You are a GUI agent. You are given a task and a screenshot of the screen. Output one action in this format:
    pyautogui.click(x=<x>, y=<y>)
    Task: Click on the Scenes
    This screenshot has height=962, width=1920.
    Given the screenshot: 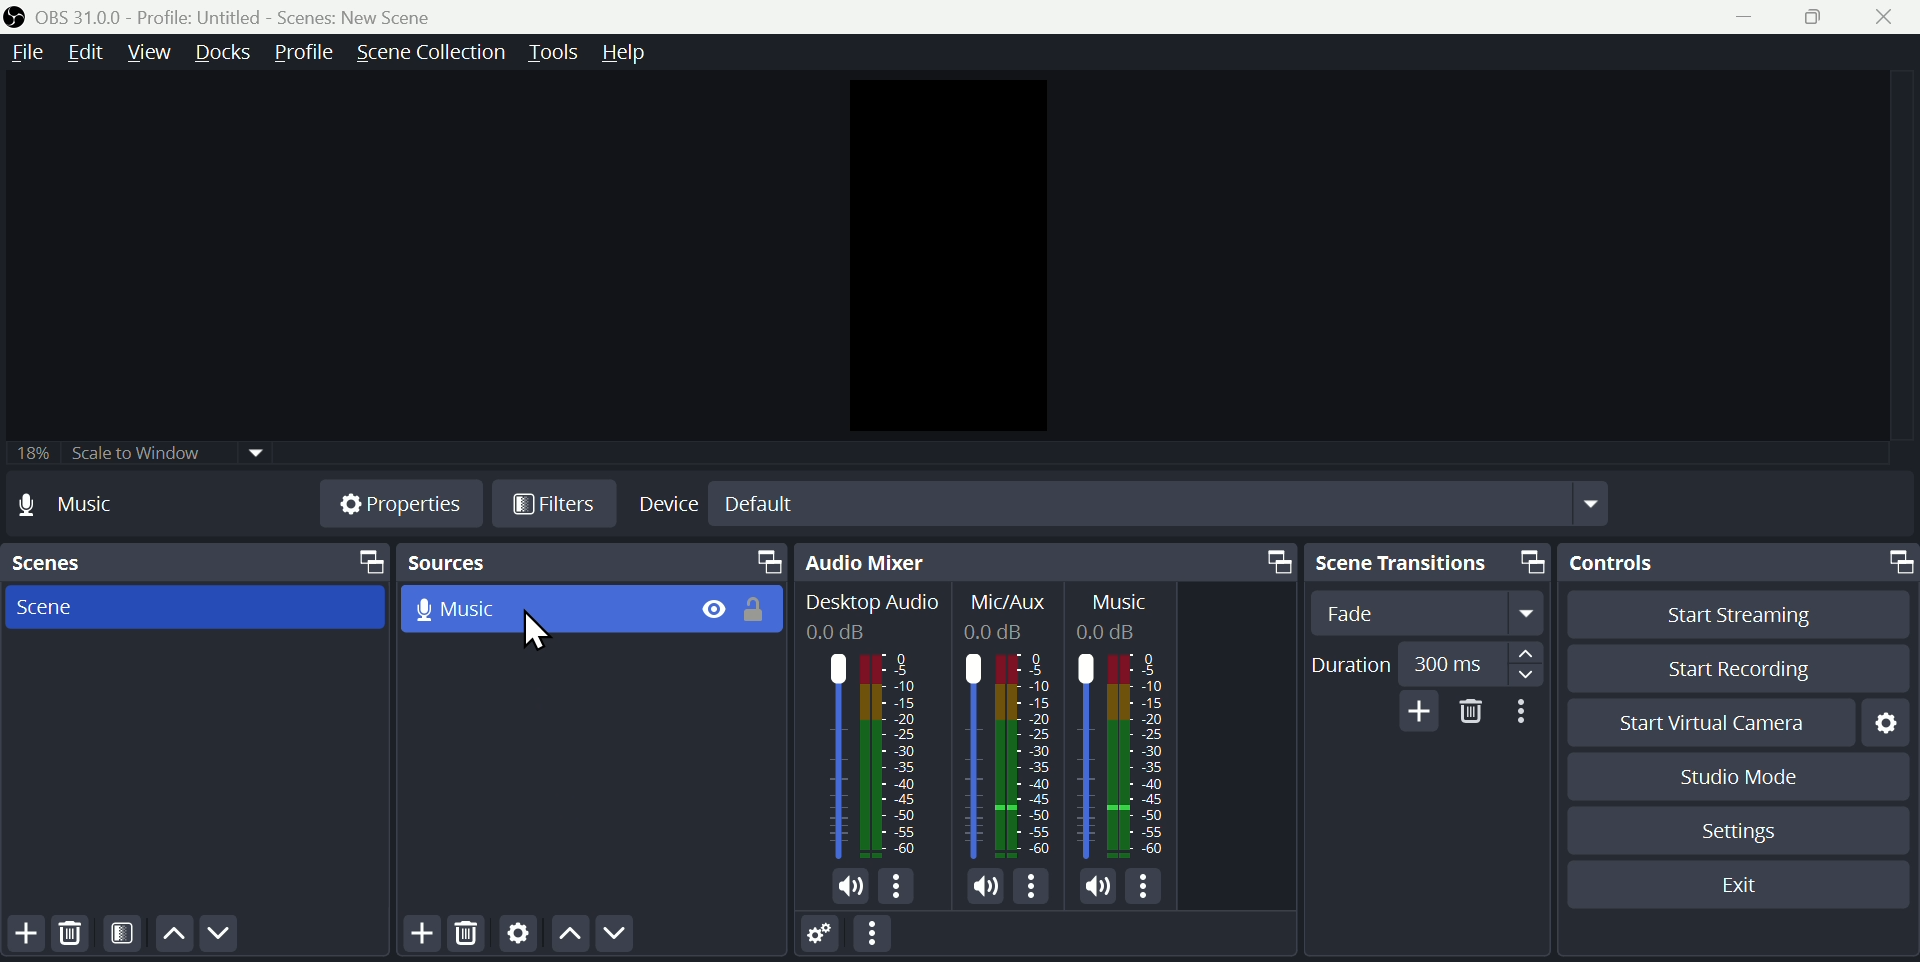 What is the action you would take?
    pyautogui.click(x=193, y=559)
    